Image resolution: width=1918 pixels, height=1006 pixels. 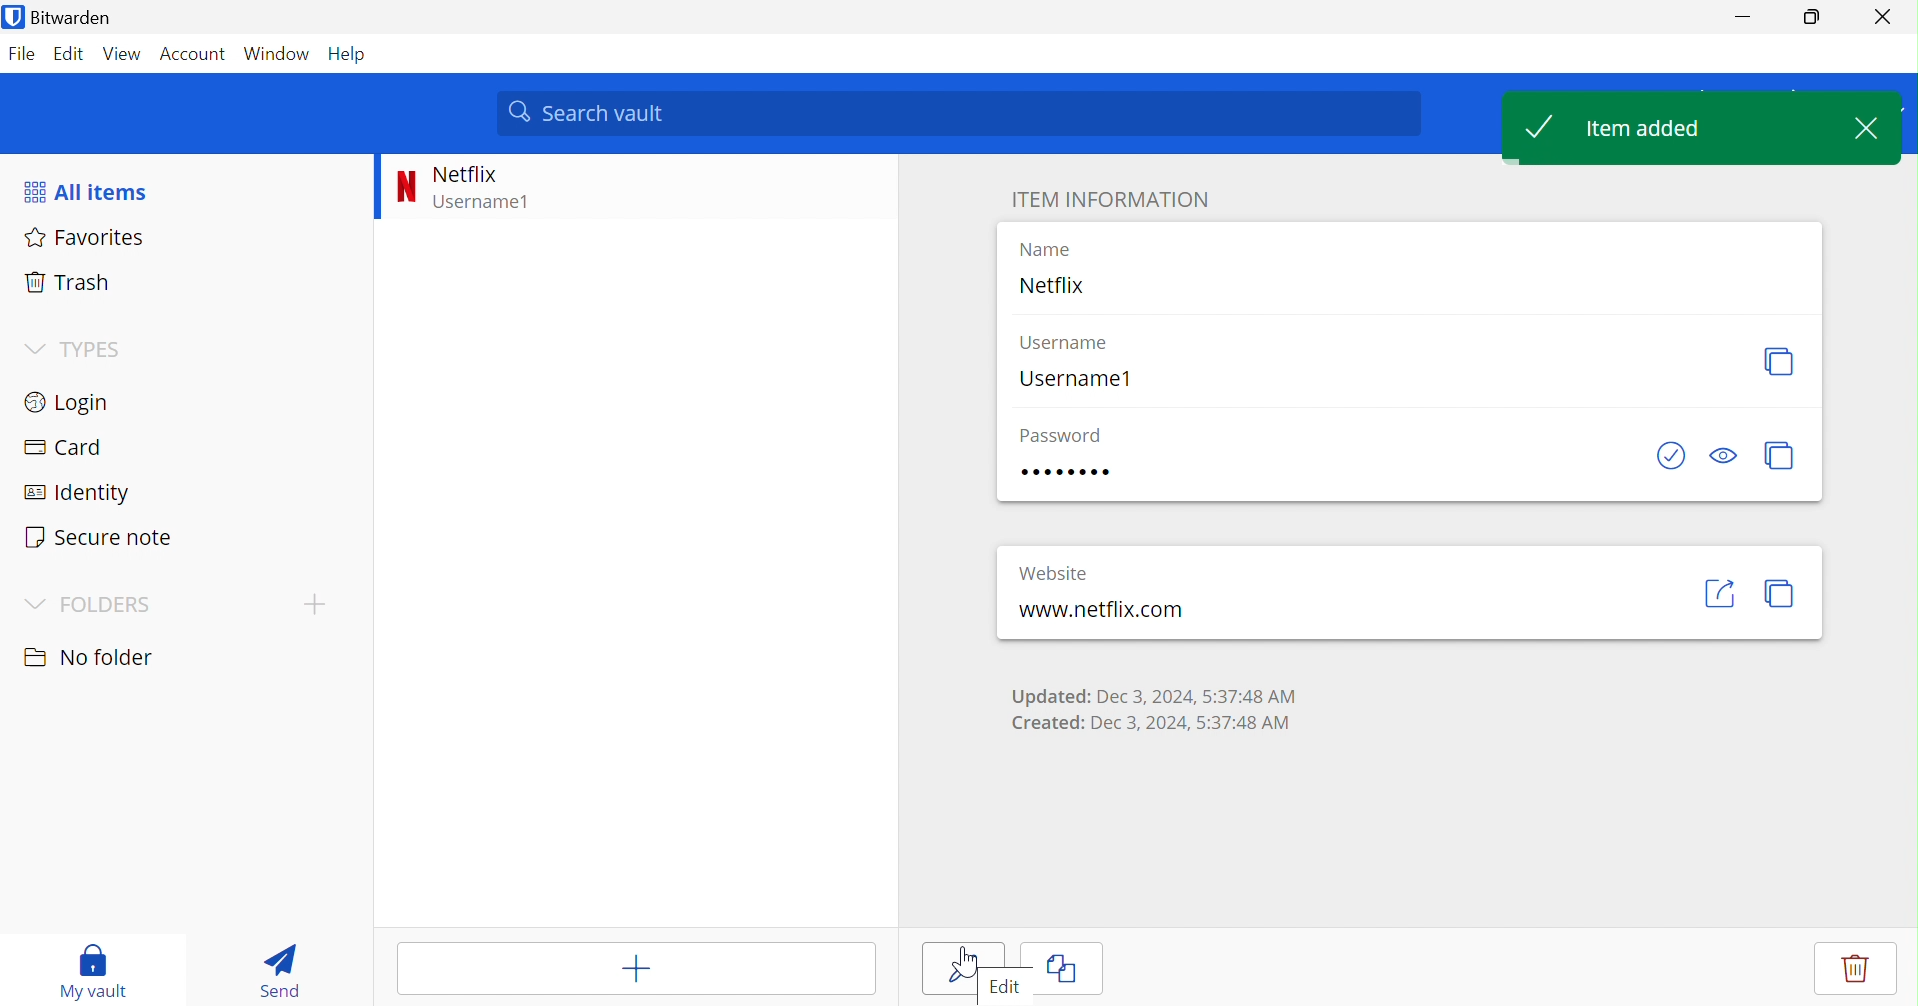 I want to click on Account, so click(x=190, y=53).